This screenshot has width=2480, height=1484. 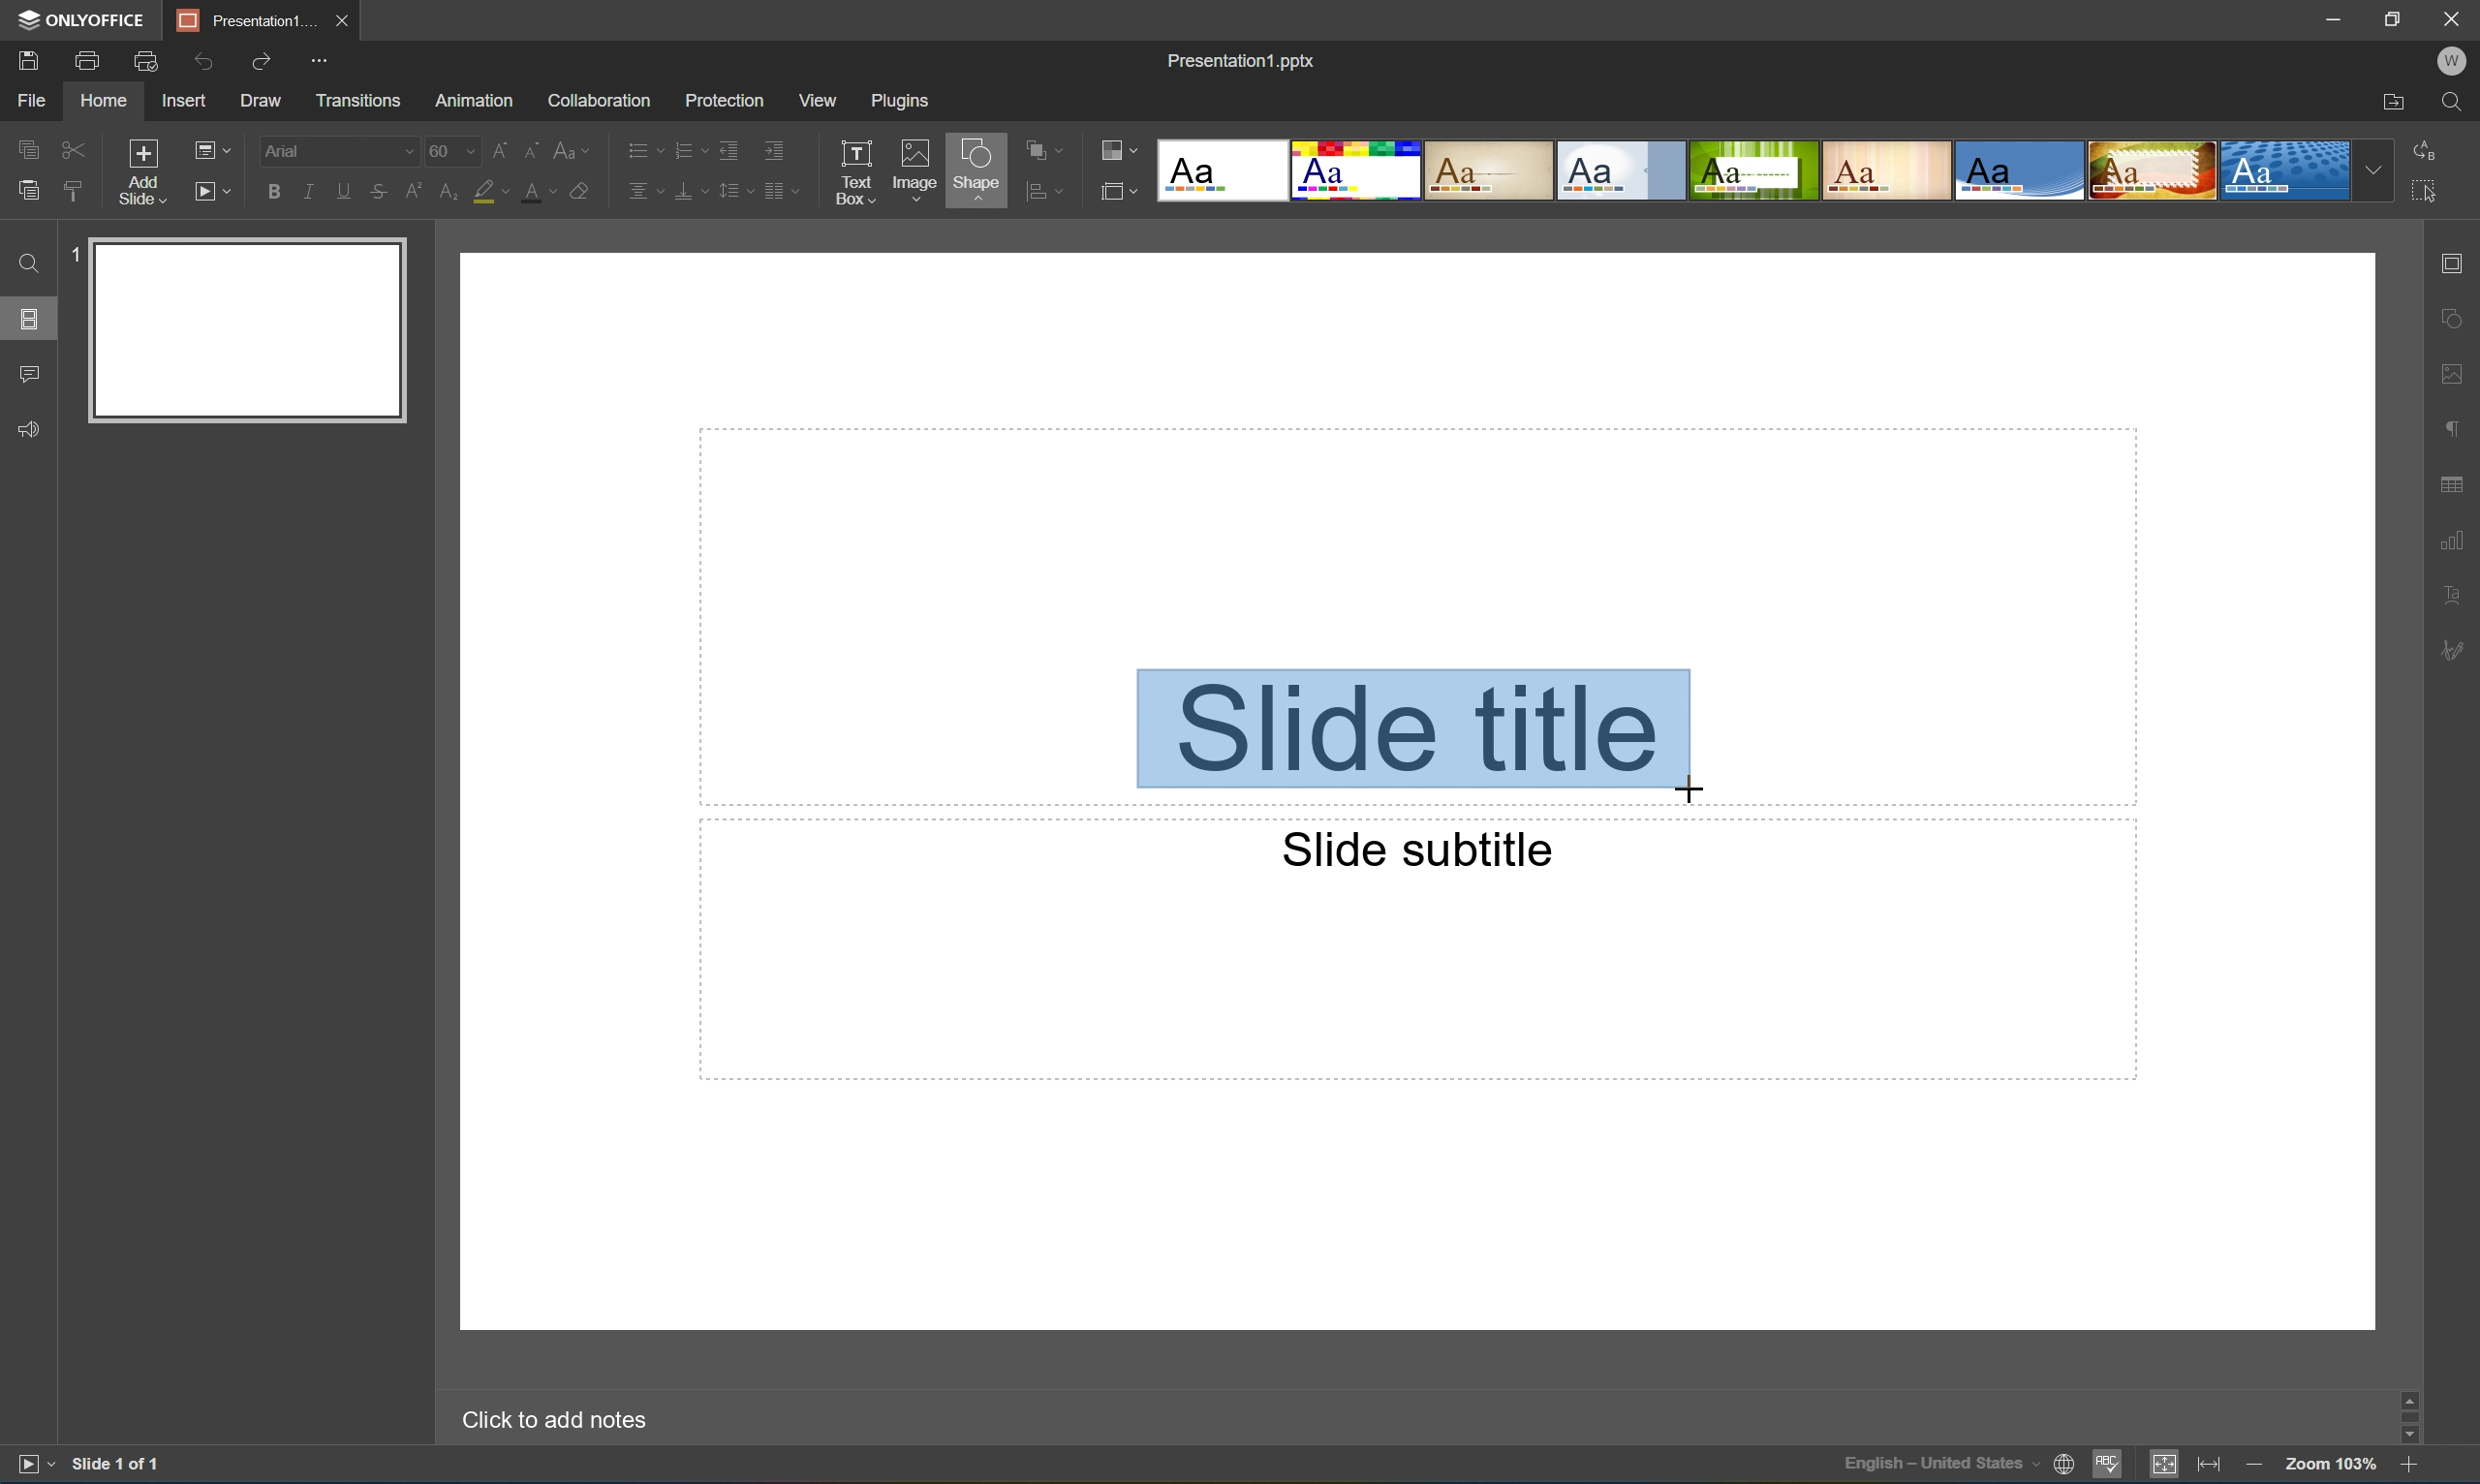 What do you see at coordinates (250, 329) in the screenshot?
I see `Slide` at bounding box center [250, 329].